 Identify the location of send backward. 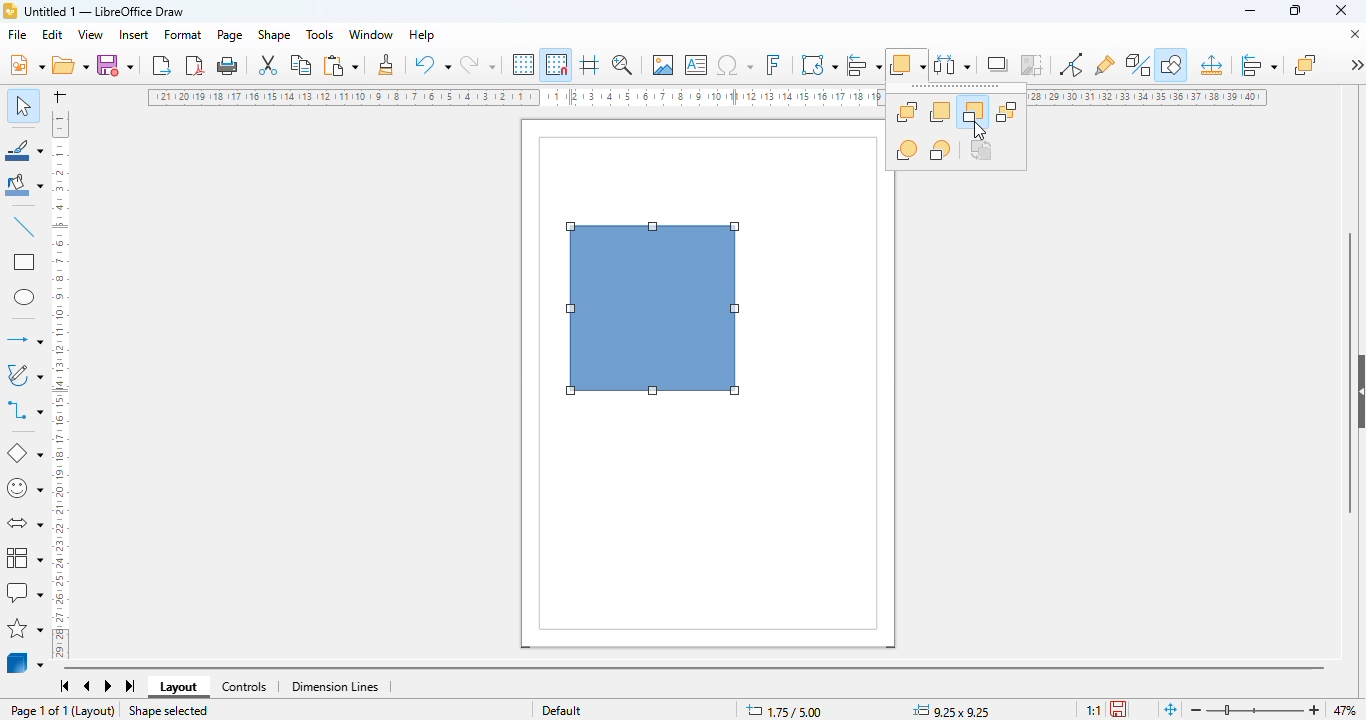
(972, 113).